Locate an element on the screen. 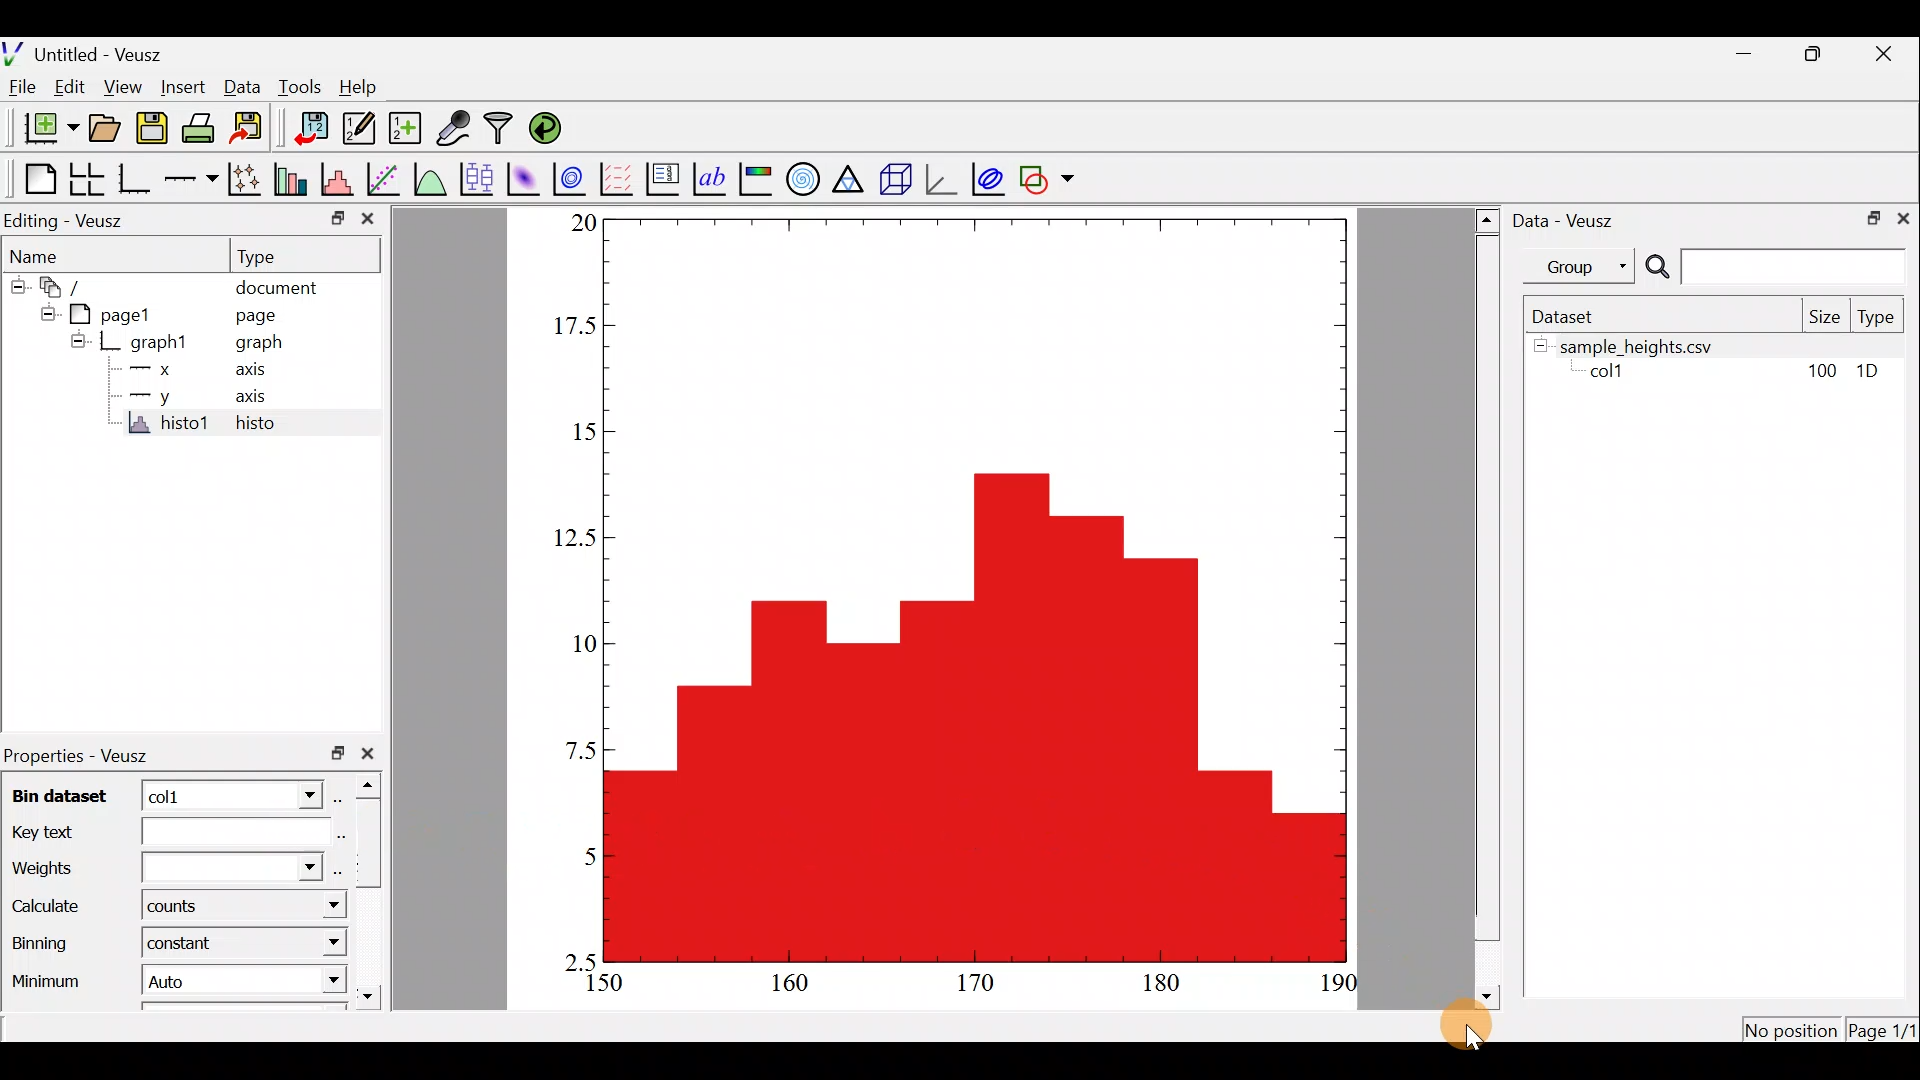  create new datasets using ranges, parametrically or as functions of existing dataset. is located at coordinates (404, 127).